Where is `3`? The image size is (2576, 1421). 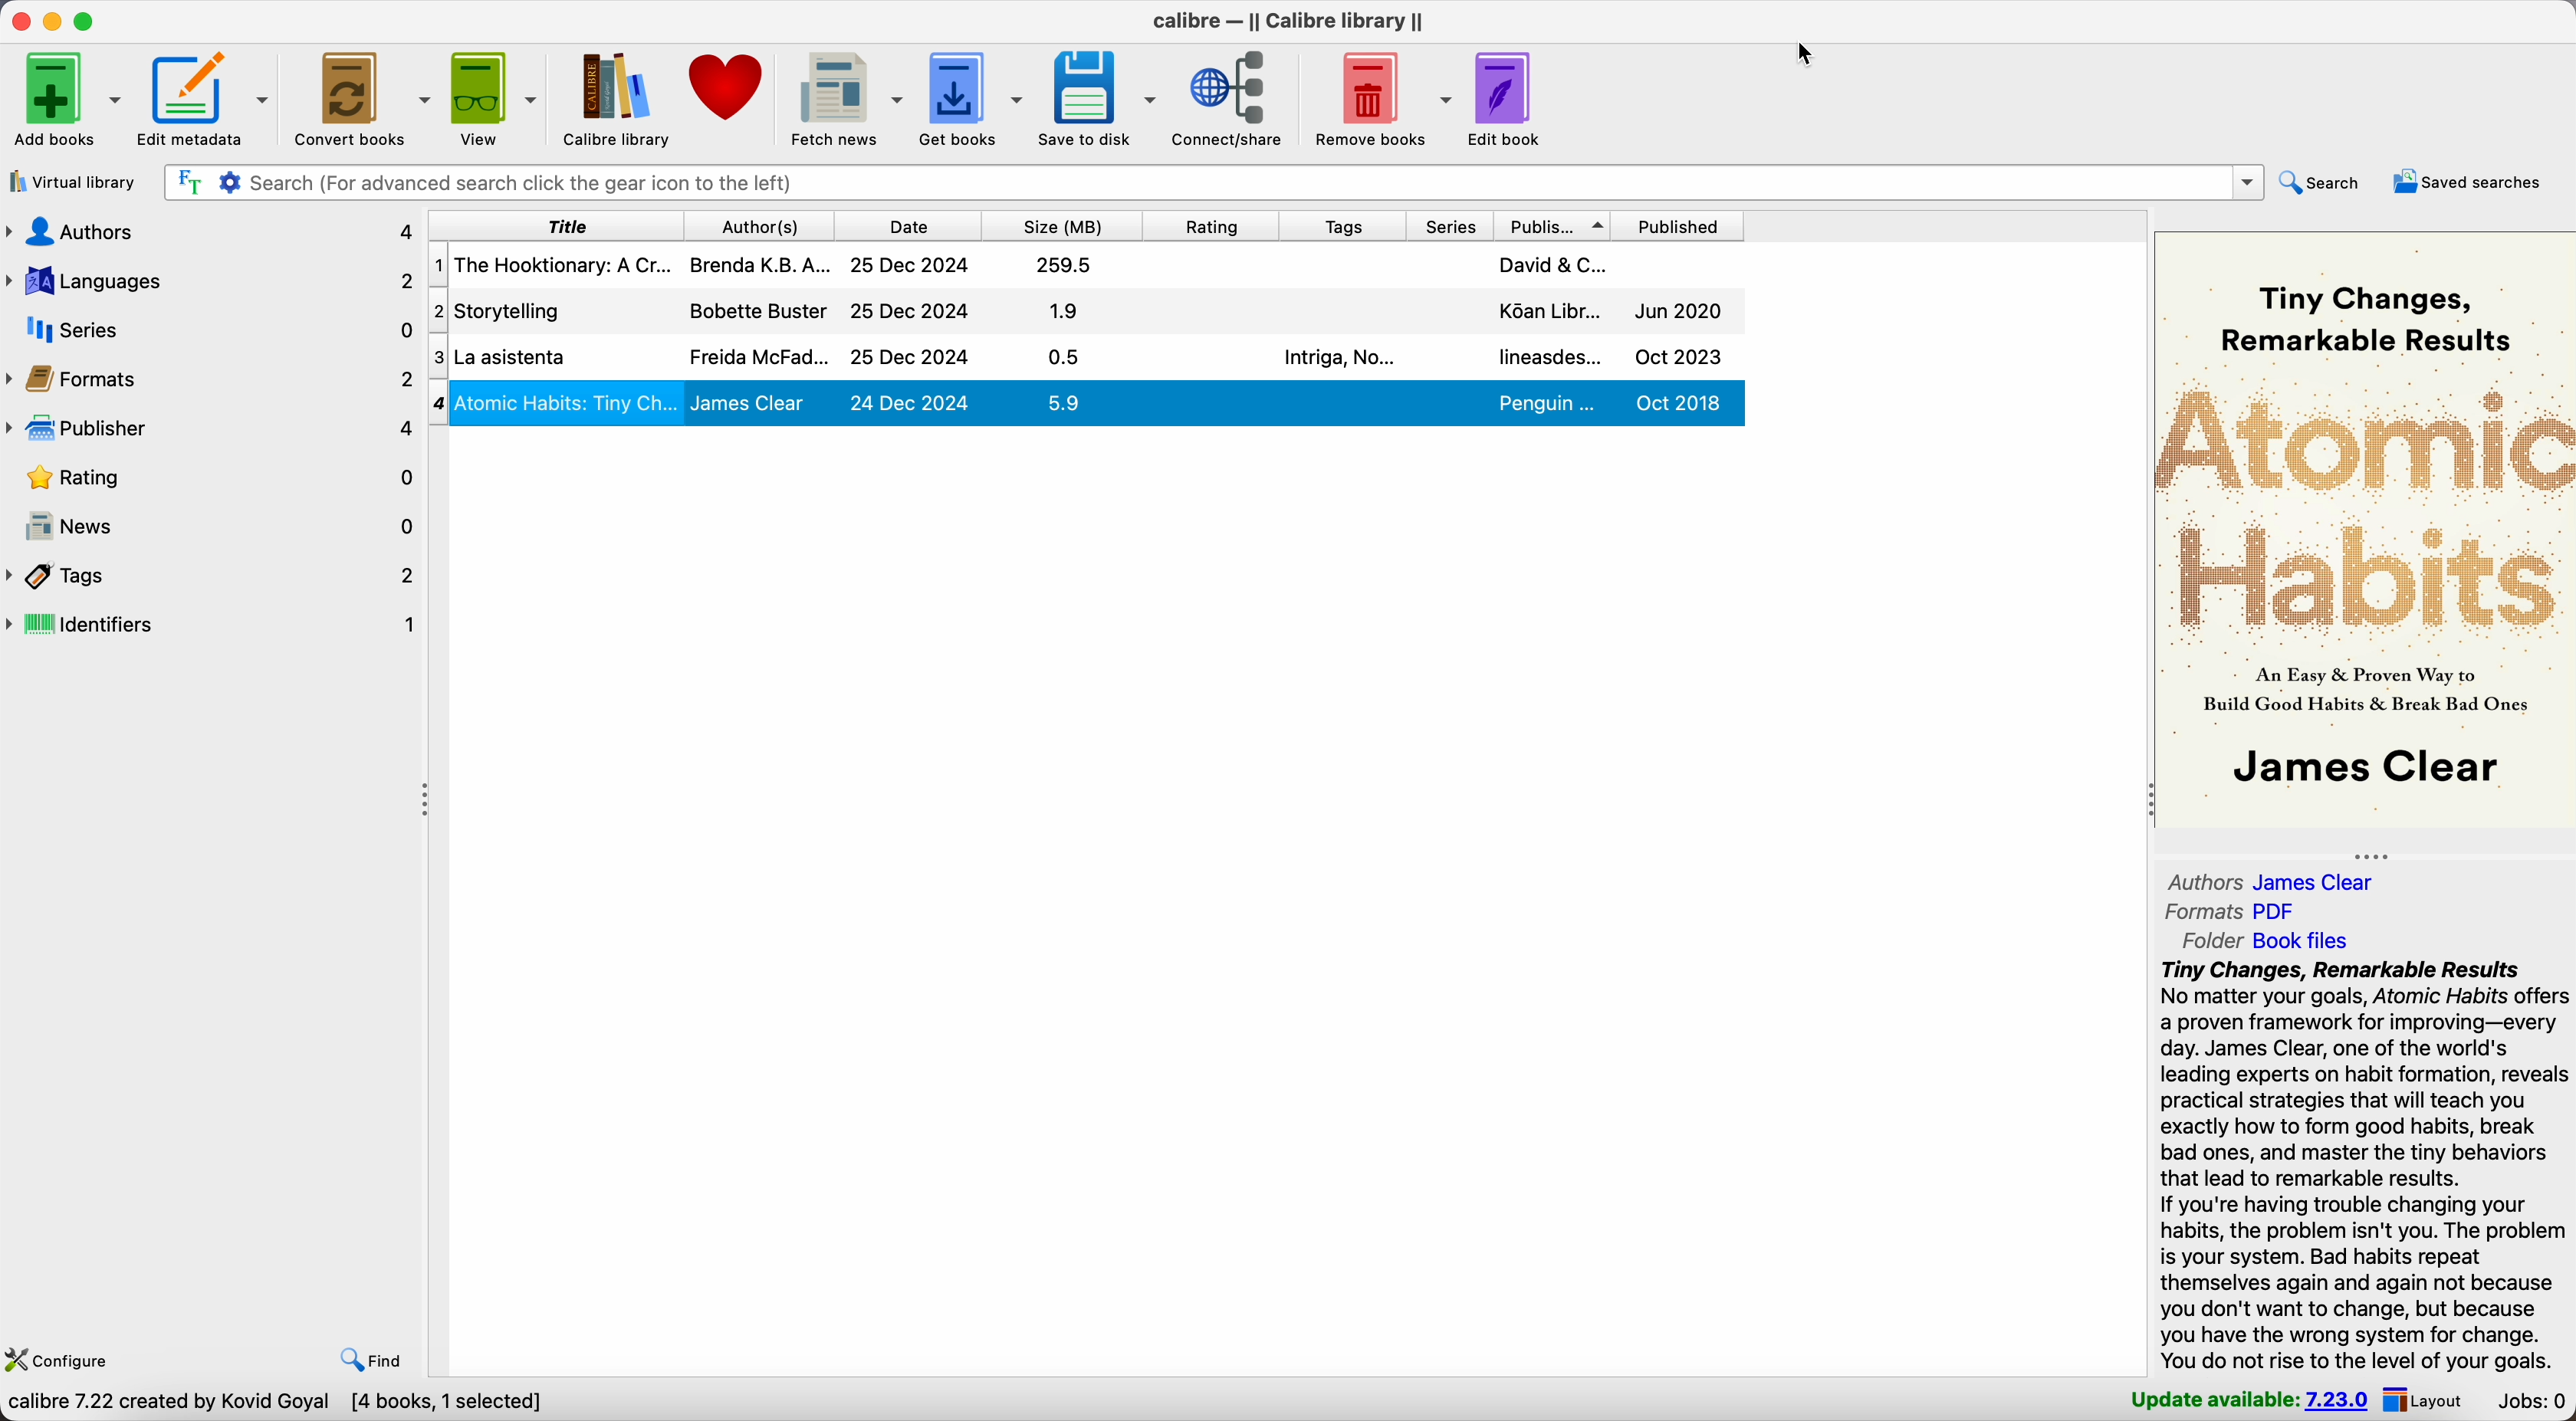
3 is located at coordinates (438, 353).